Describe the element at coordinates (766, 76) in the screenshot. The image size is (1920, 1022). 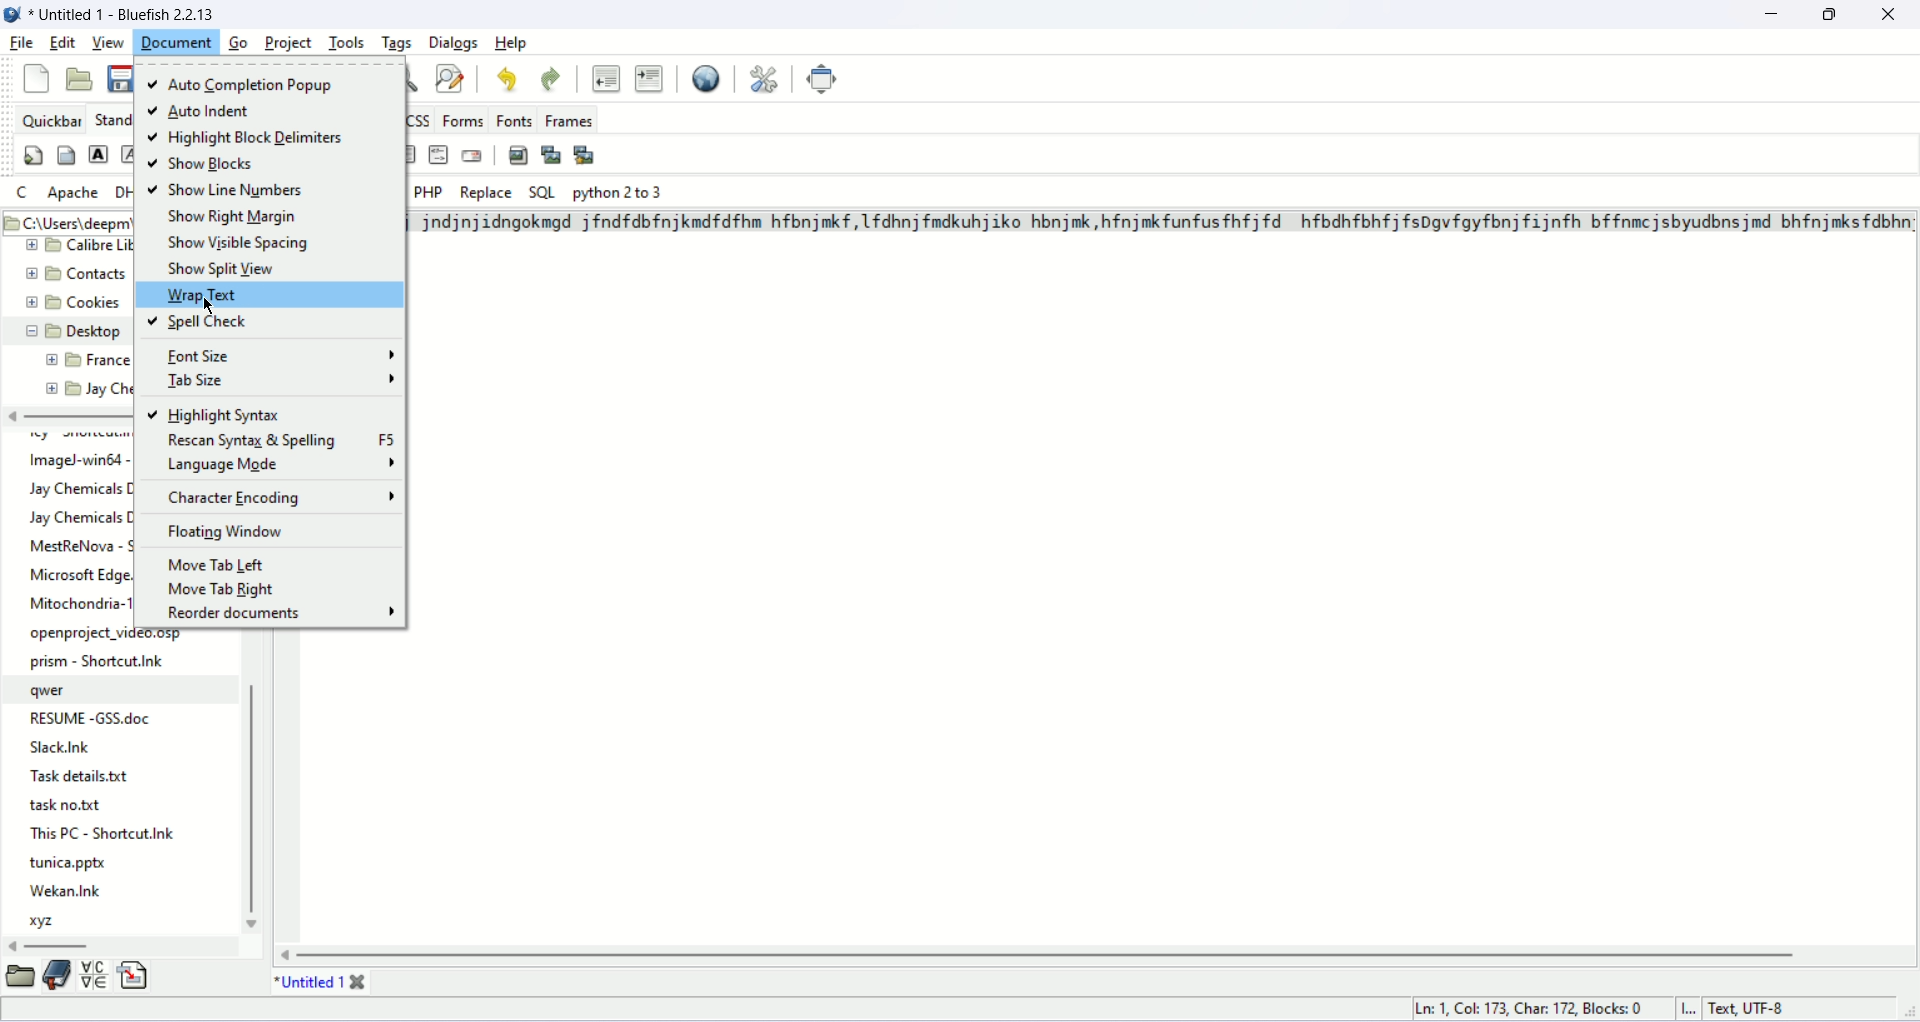
I see `edit preferences` at that location.